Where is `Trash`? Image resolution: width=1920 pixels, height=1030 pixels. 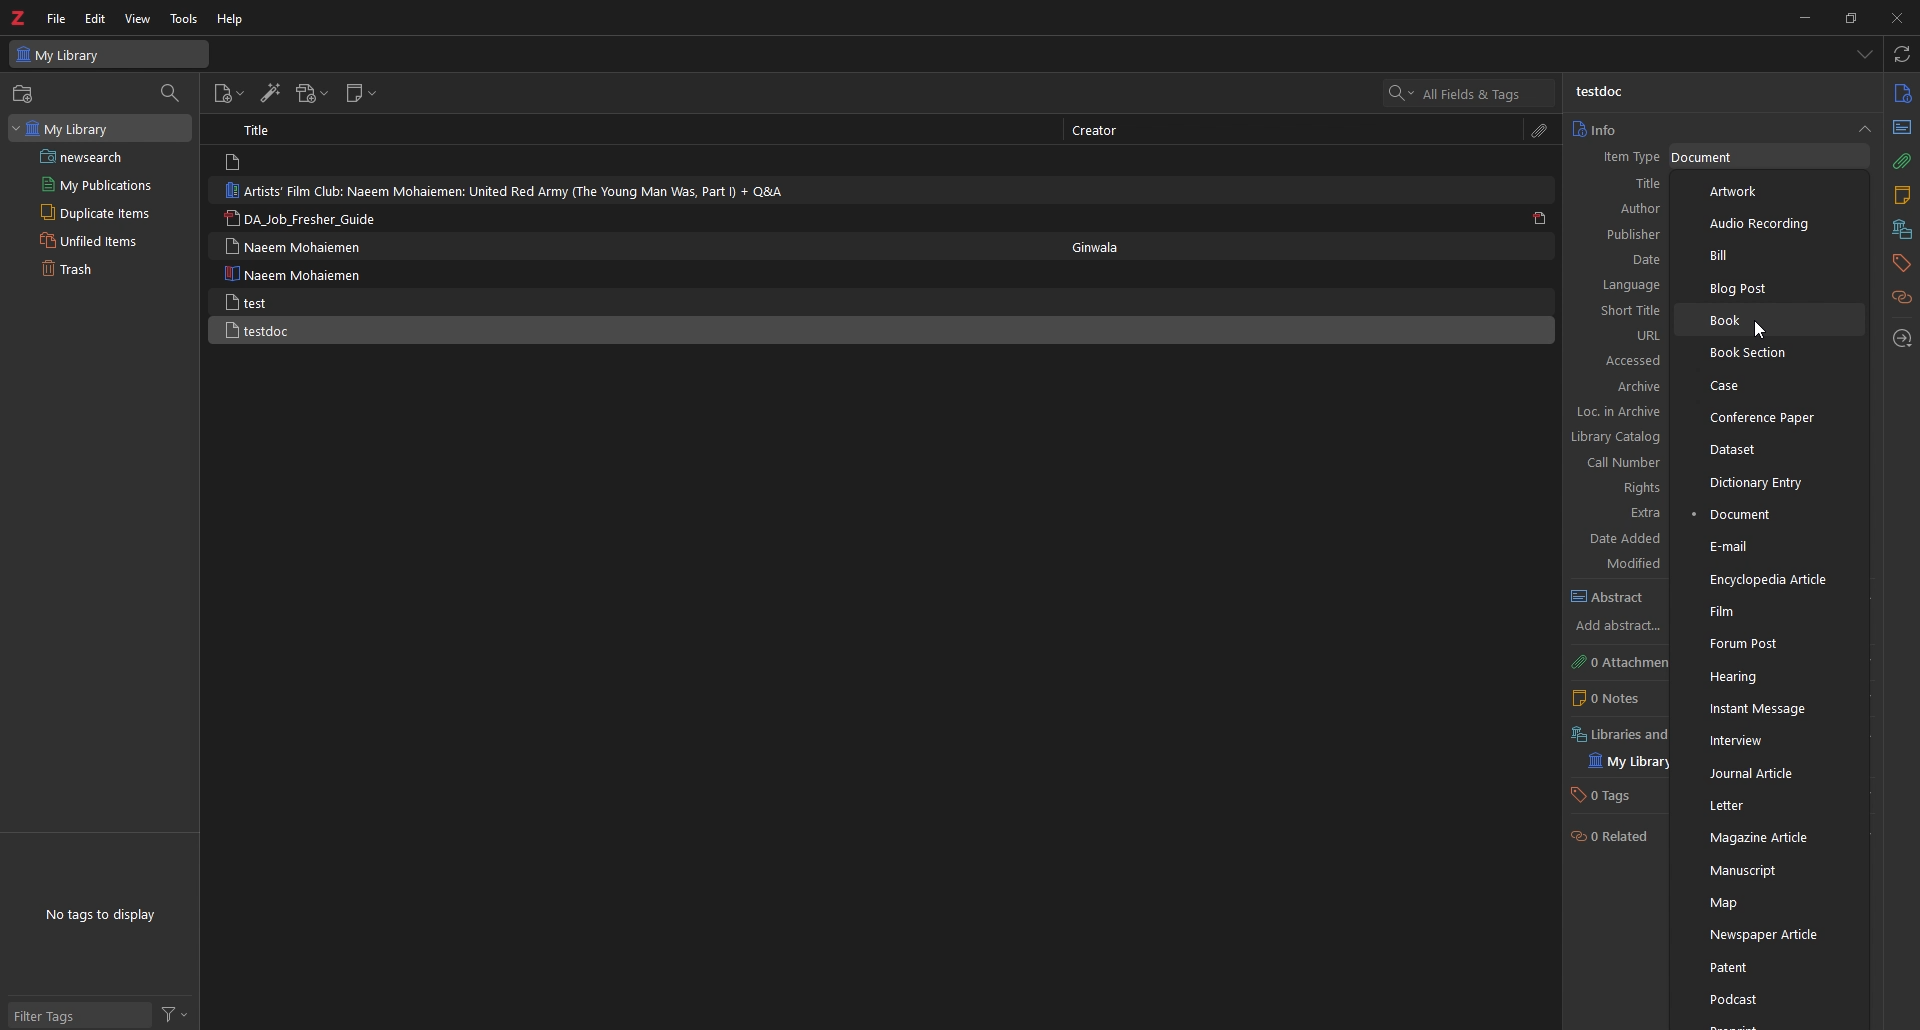 Trash is located at coordinates (98, 269).